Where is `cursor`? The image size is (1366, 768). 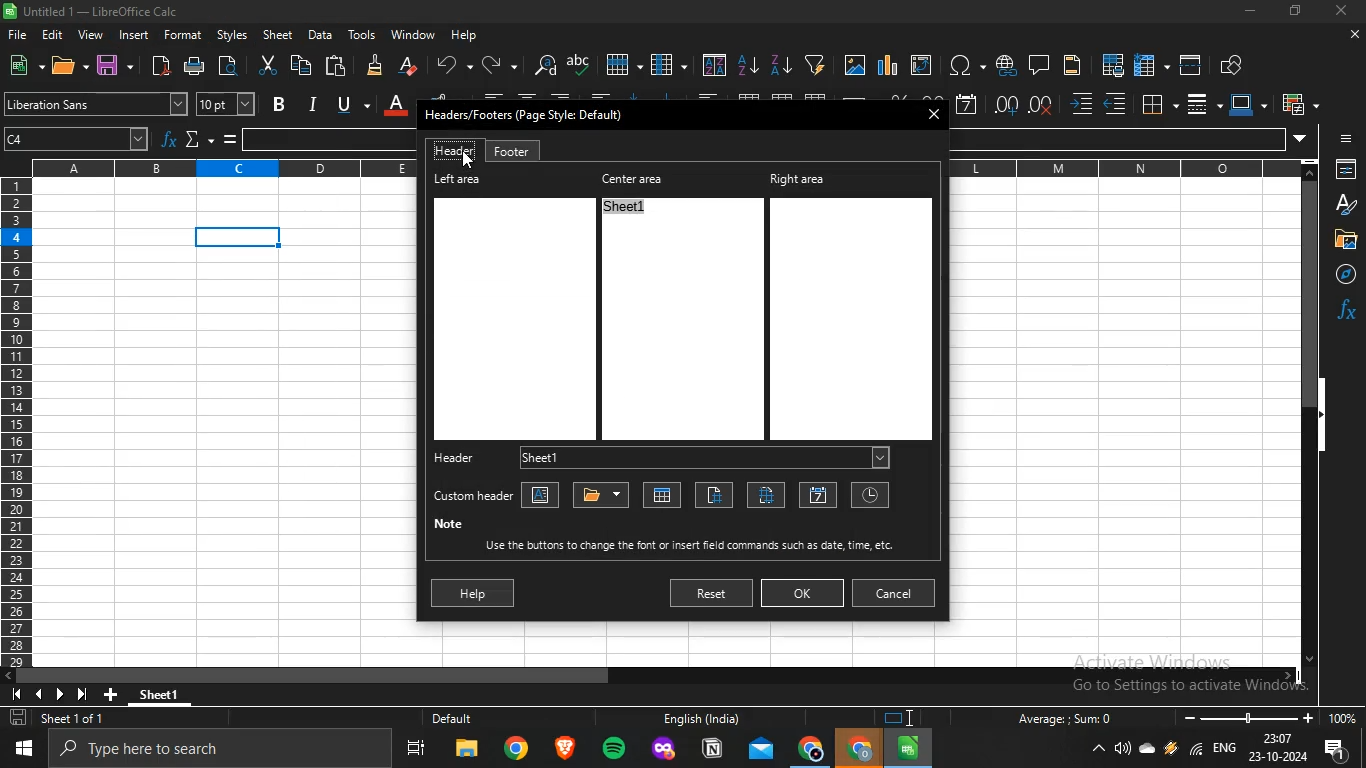 cursor is located at coordinates (473, 162).